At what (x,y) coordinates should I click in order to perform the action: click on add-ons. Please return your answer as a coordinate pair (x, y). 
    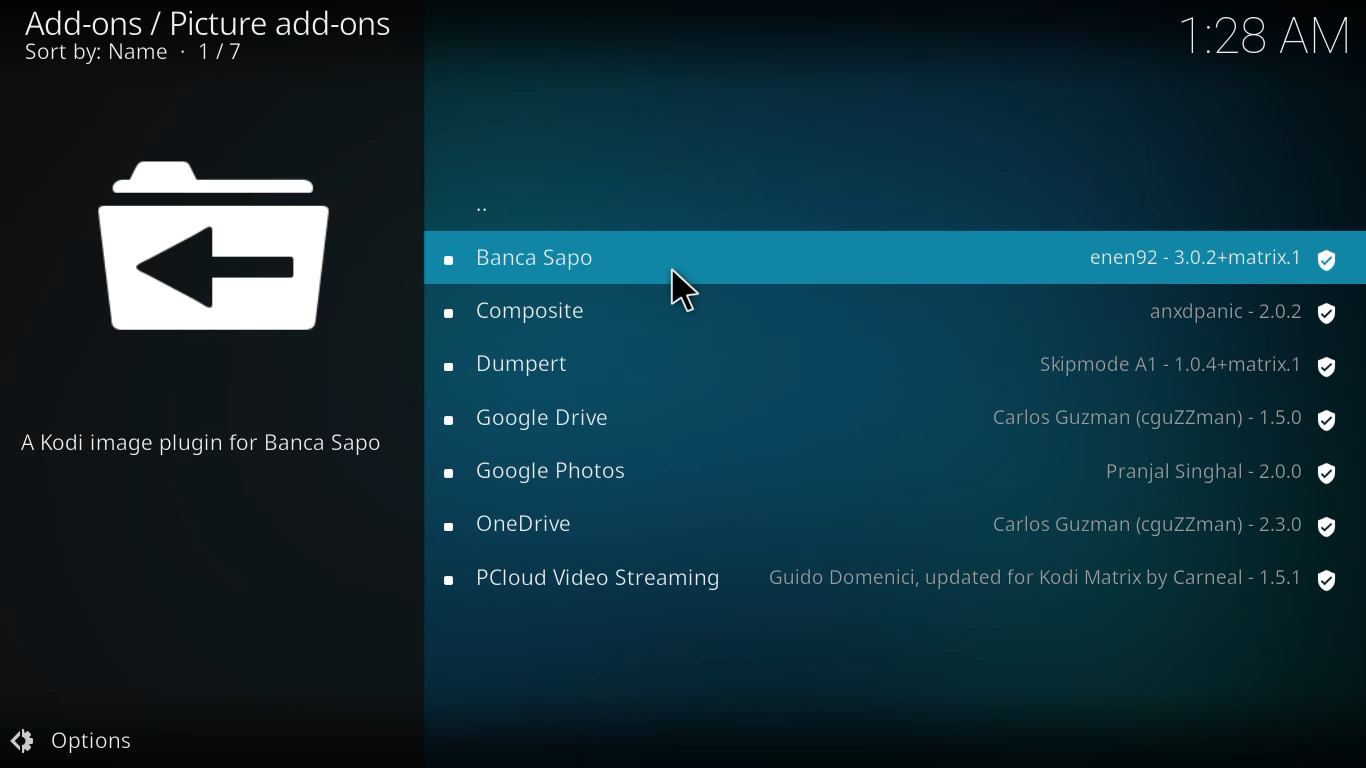
    Looking at the image, I should click on (250, 20).